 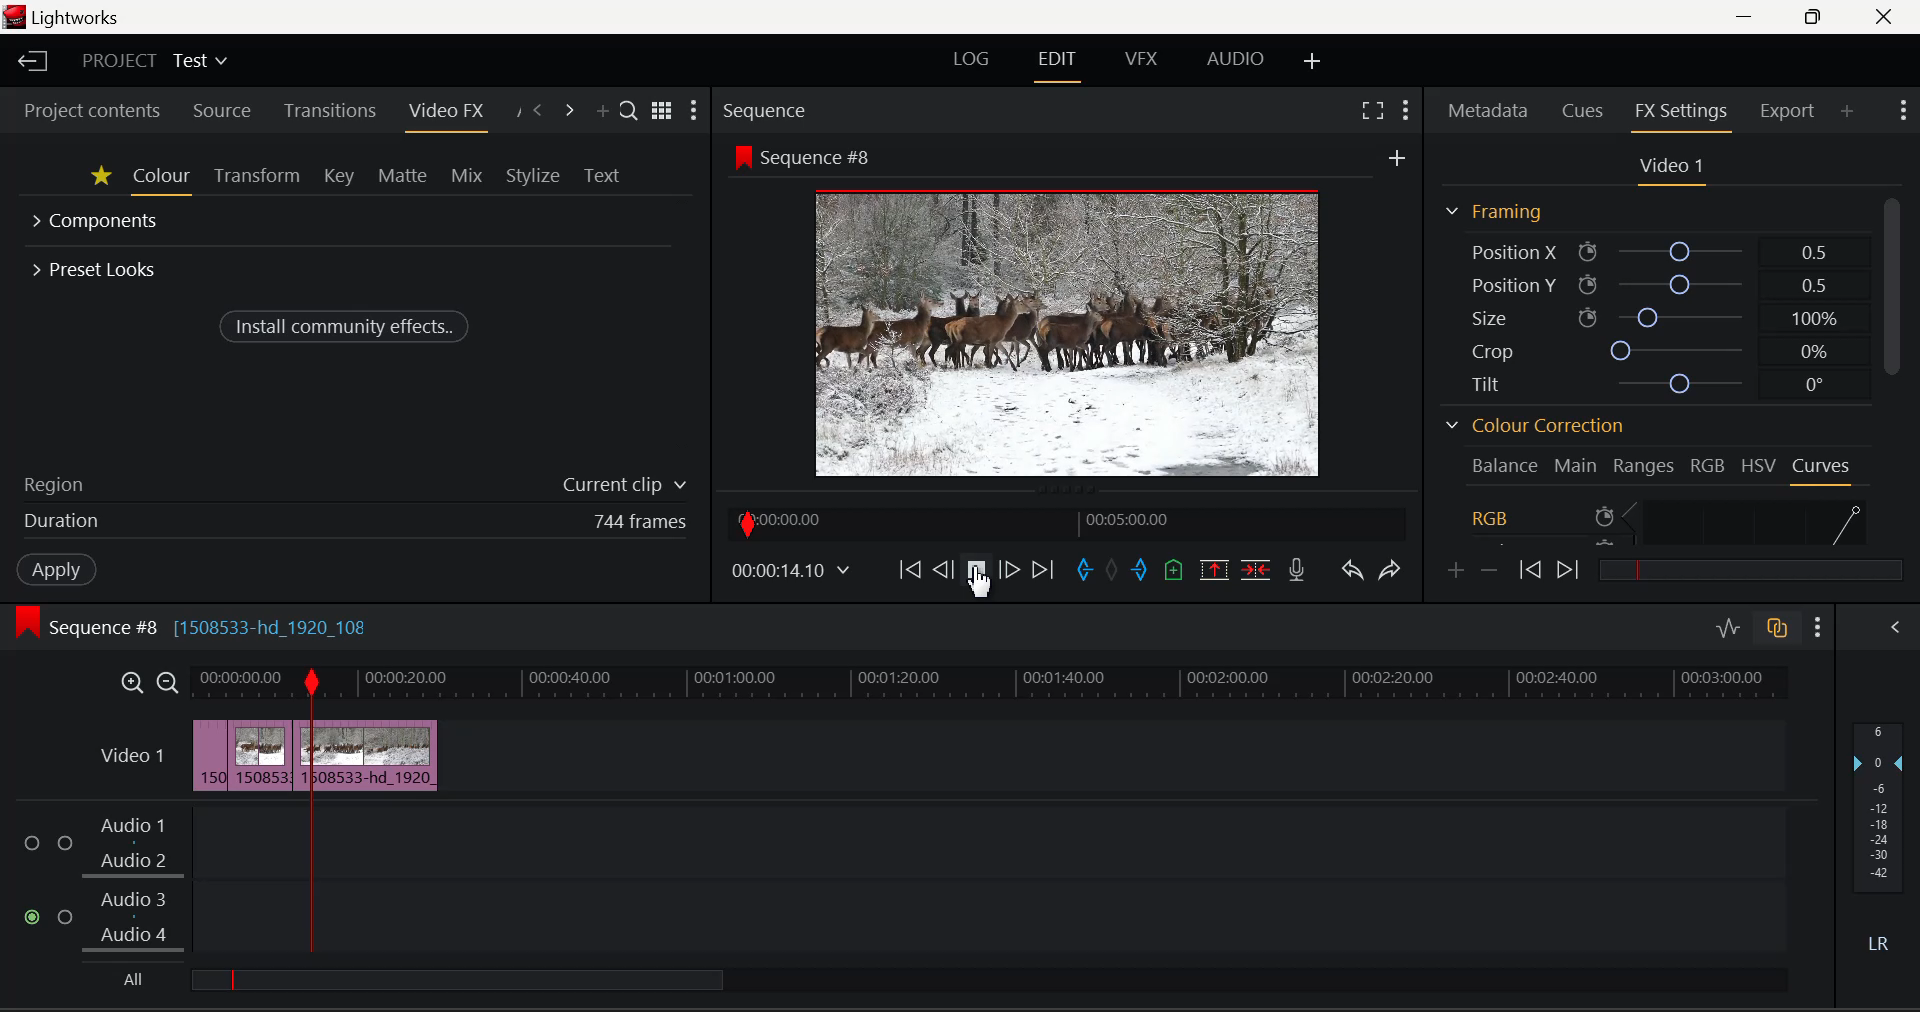 What do you see at coordinates (162, 179) in the screenshot?
I see `Colour` at bounding box center [162, 179].